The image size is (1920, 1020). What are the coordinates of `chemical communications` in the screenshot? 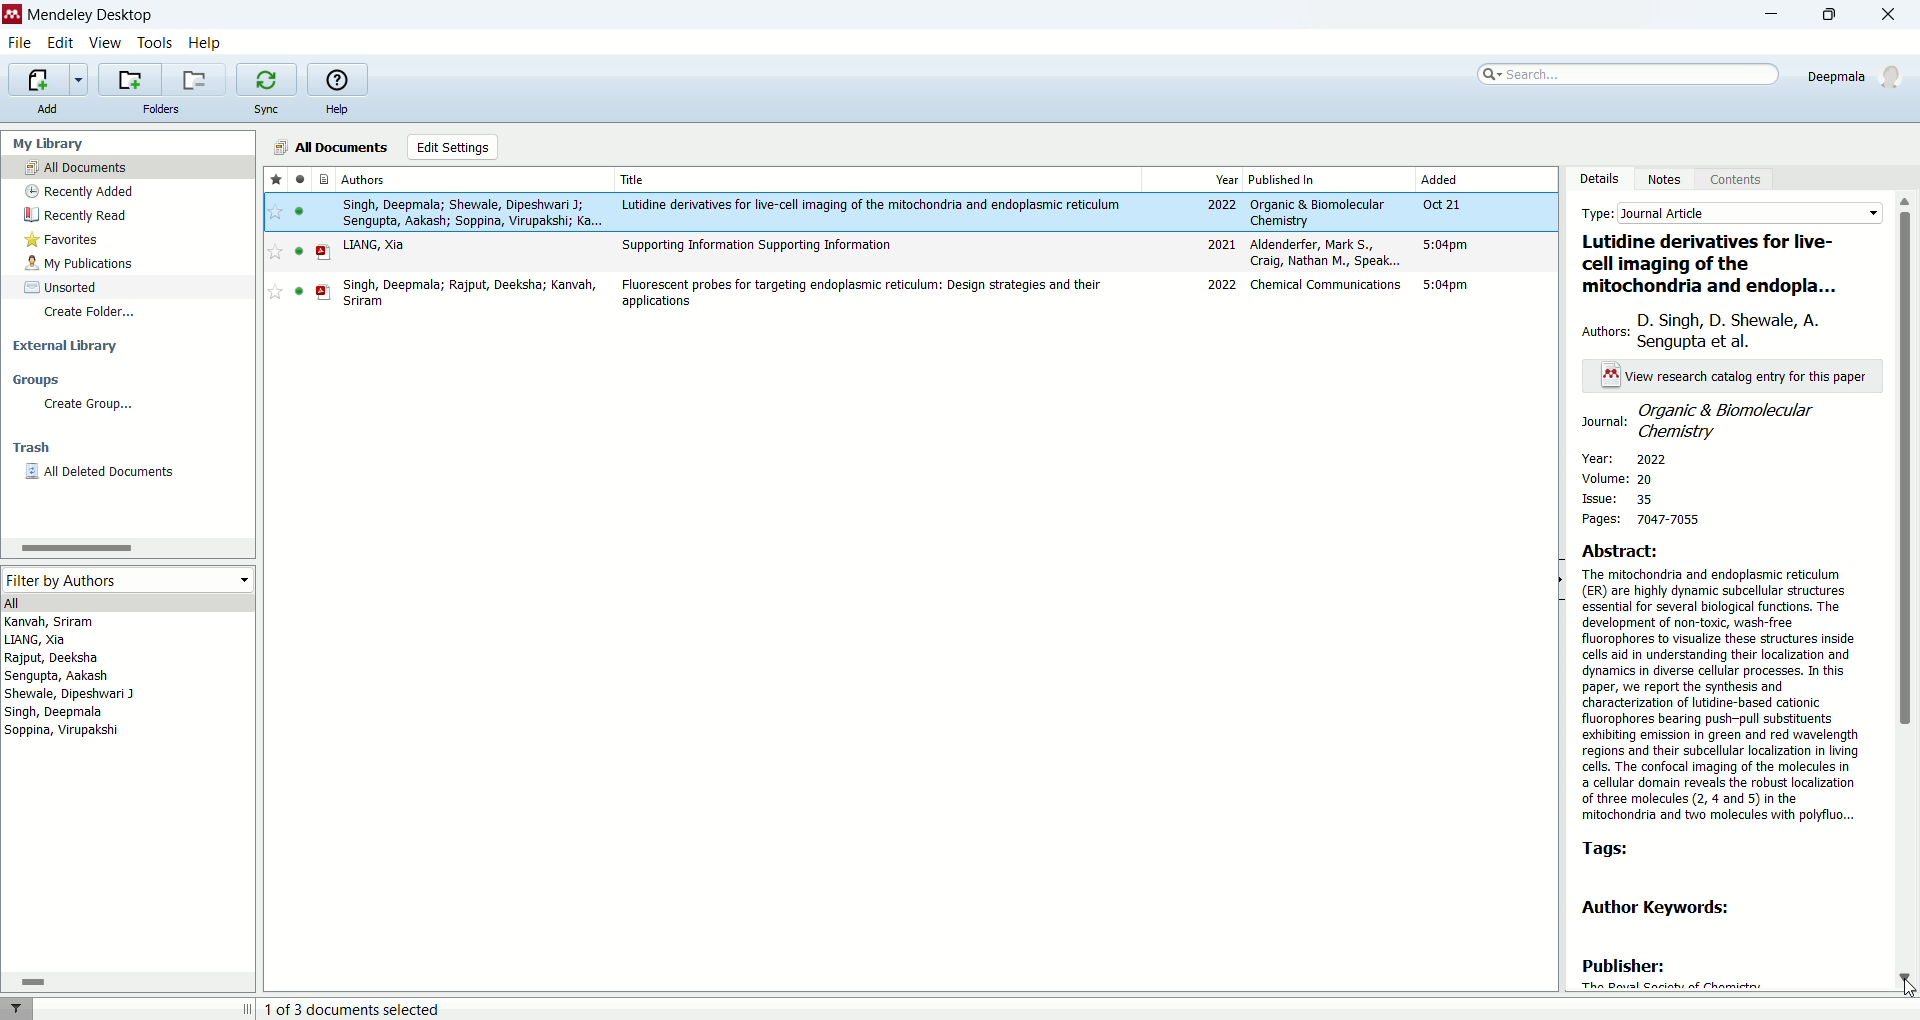 It's located at (1328, 284).